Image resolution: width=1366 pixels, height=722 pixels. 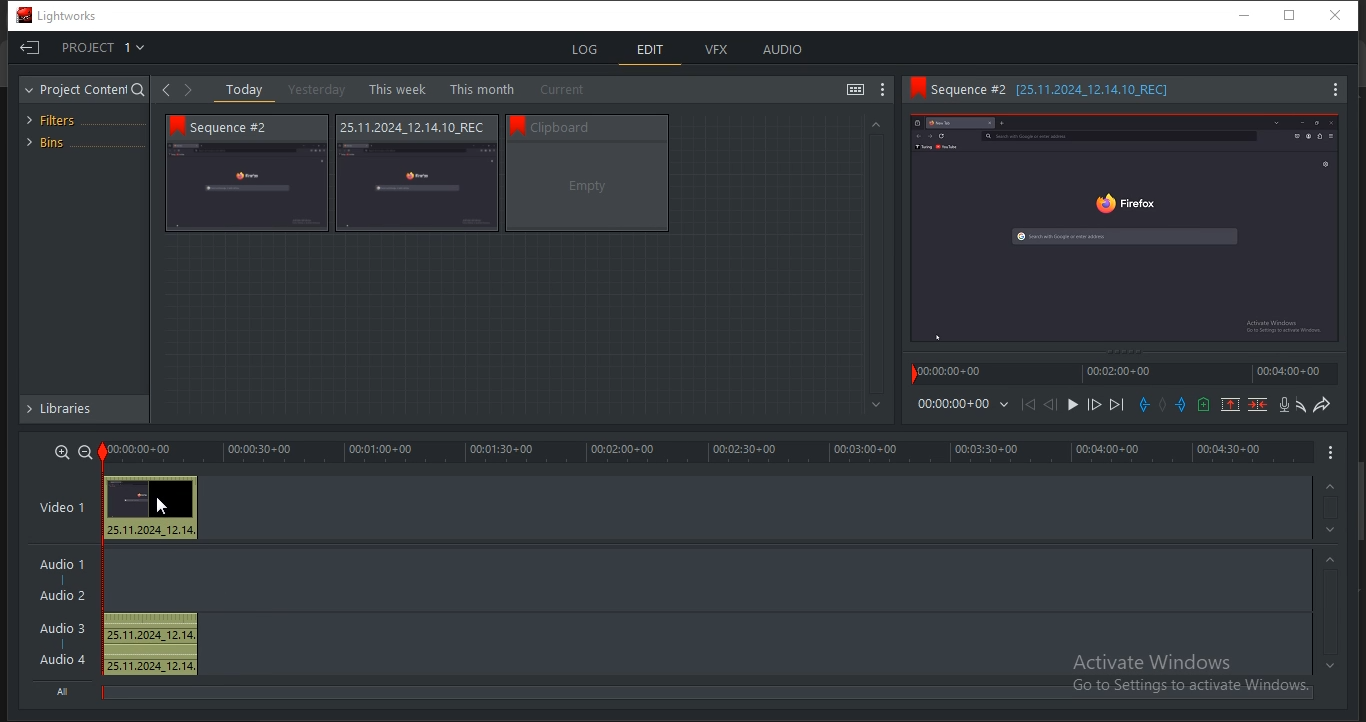 I want to click on bookmark, so click(x=176, y=127).